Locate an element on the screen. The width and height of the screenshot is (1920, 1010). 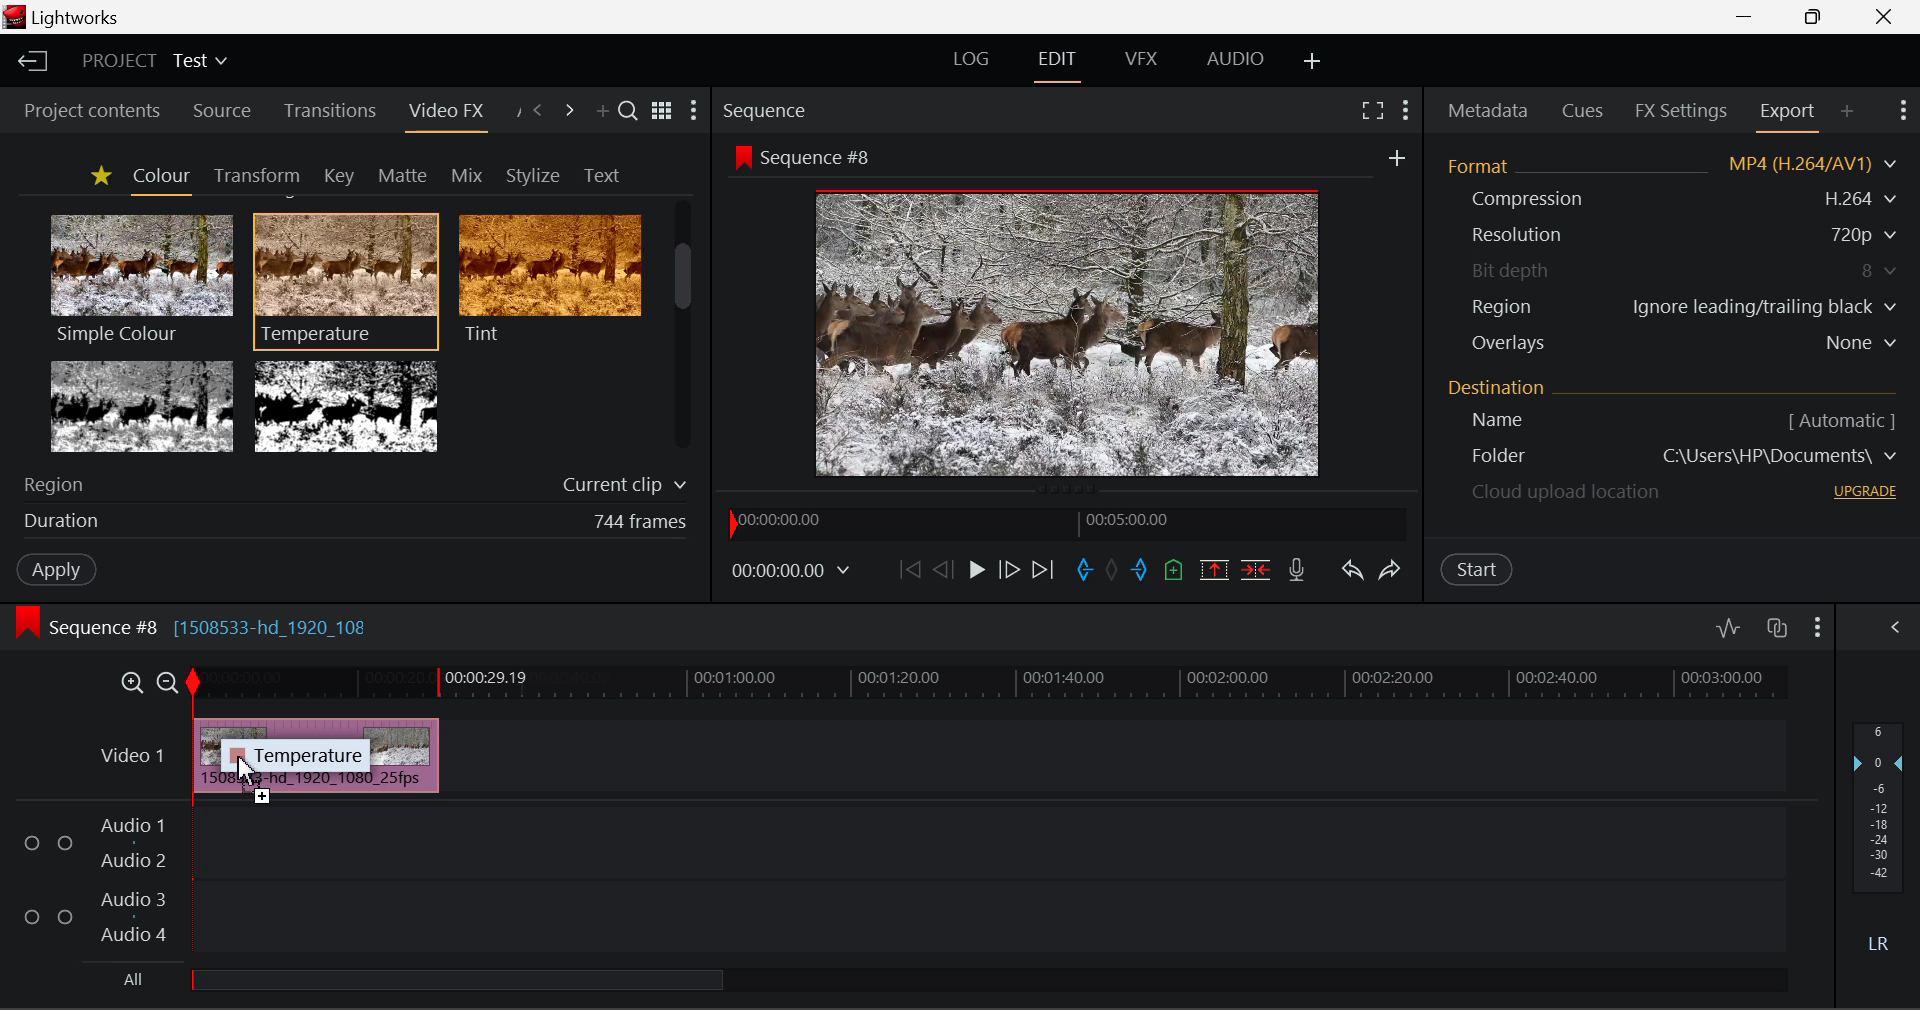
720p  is located at coordinates (1866, 234).